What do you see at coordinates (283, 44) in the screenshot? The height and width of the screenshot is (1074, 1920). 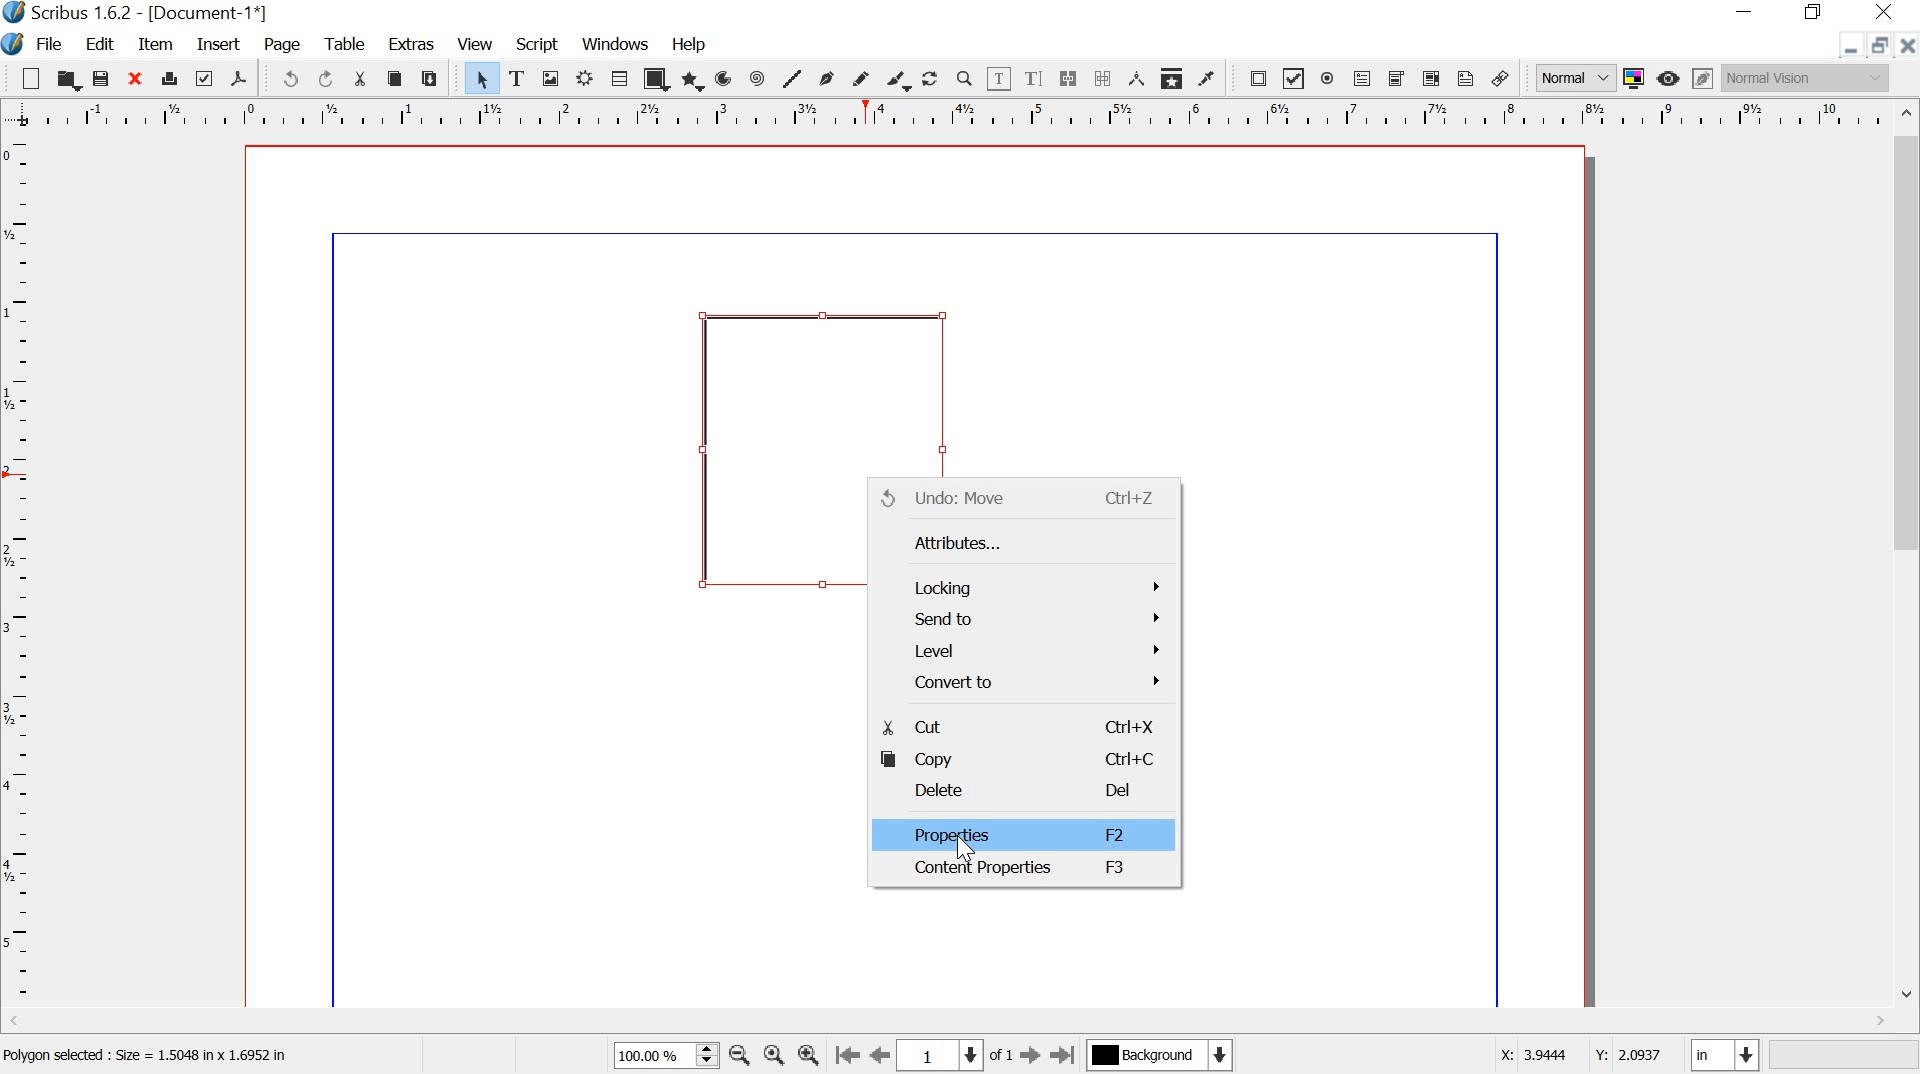 I see `page` at bounding box center [283, 44].